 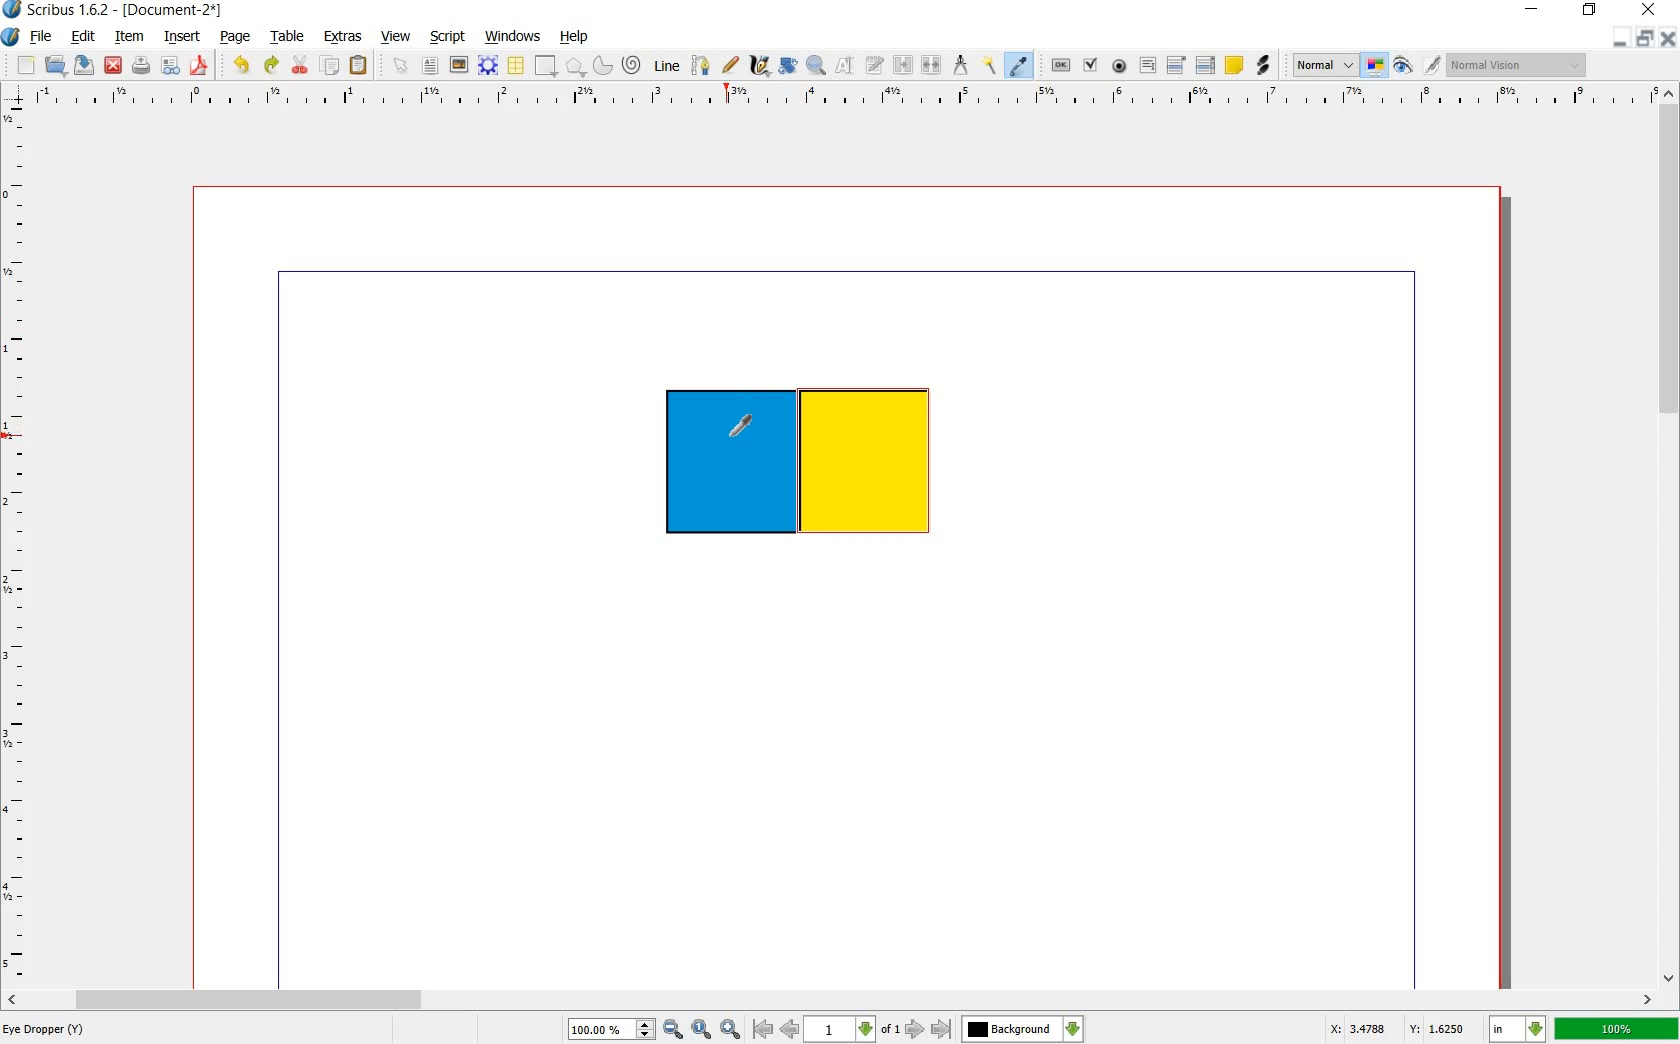 I want to click on pdf push button, so click(x=1060, y=65).